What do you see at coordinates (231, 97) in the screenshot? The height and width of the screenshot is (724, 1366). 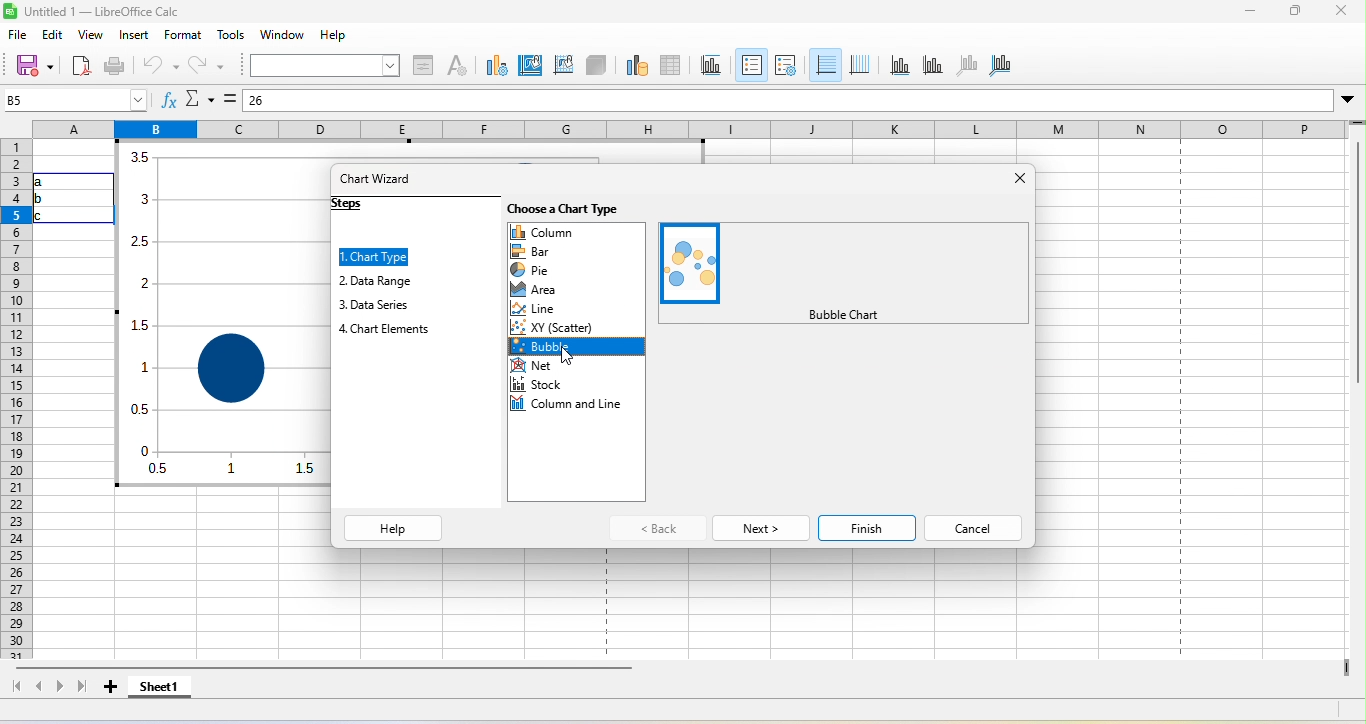 I see `formula` at bounding box center [231, 97].